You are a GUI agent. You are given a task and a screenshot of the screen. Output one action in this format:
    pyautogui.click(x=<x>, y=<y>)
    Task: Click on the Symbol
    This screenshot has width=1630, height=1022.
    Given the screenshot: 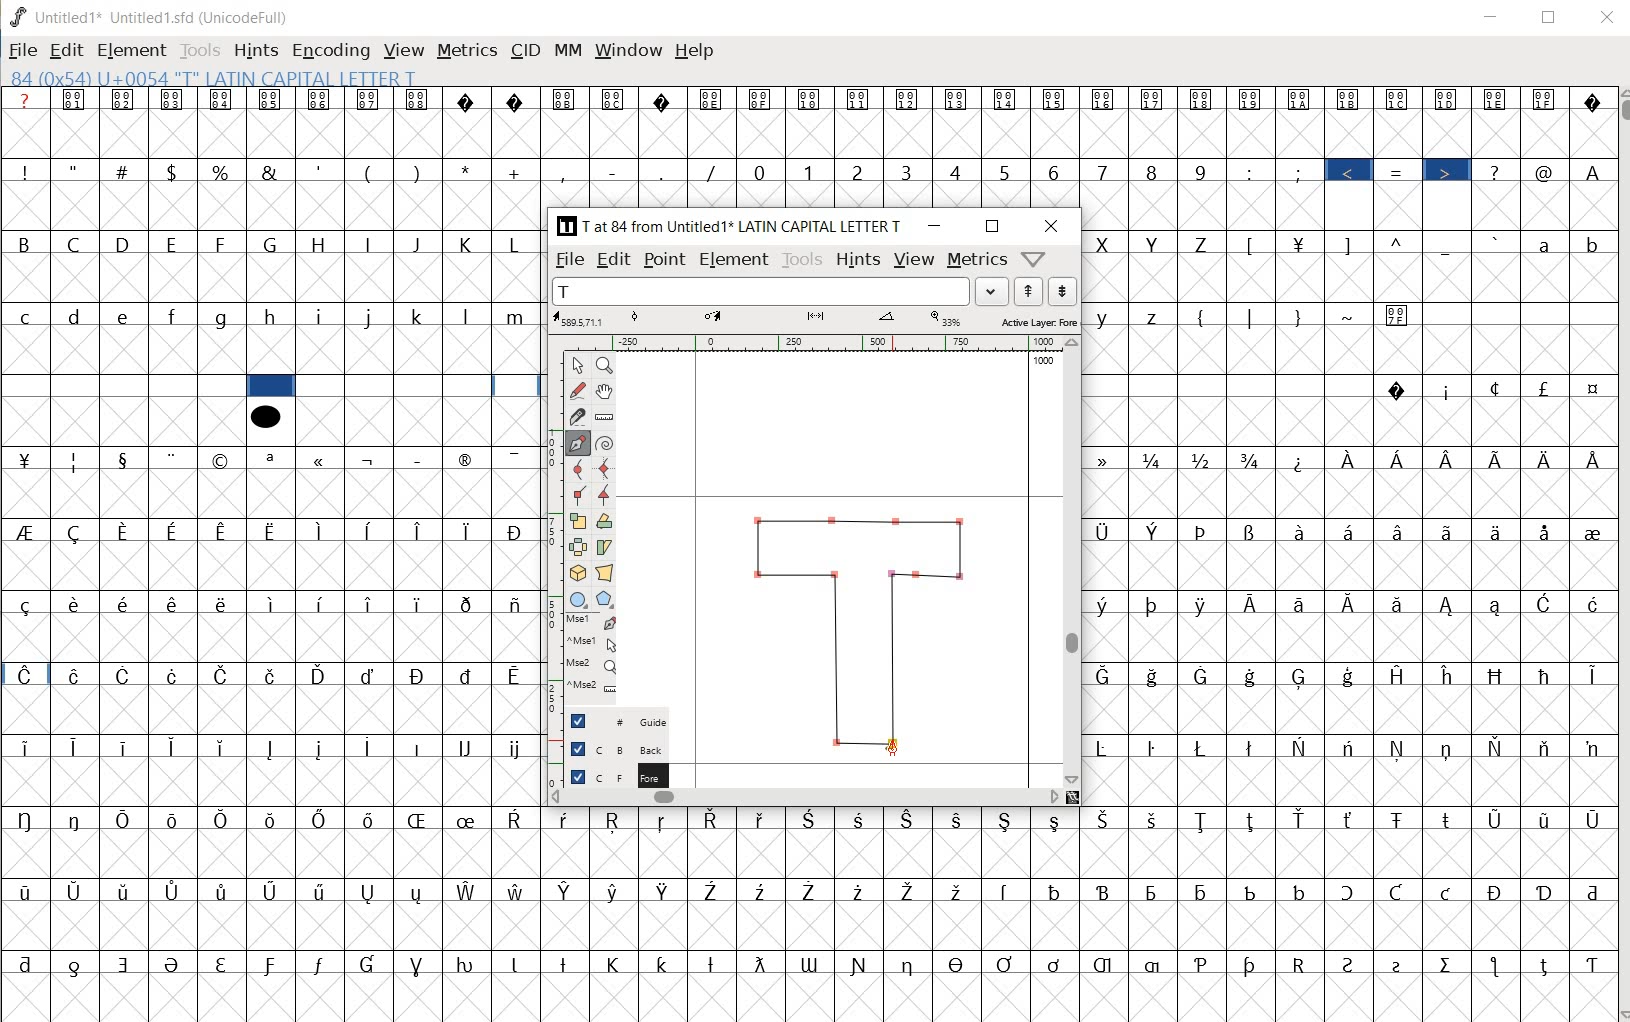 What is the action you would take?
    pyautogui.click(x=910, y=963)
    